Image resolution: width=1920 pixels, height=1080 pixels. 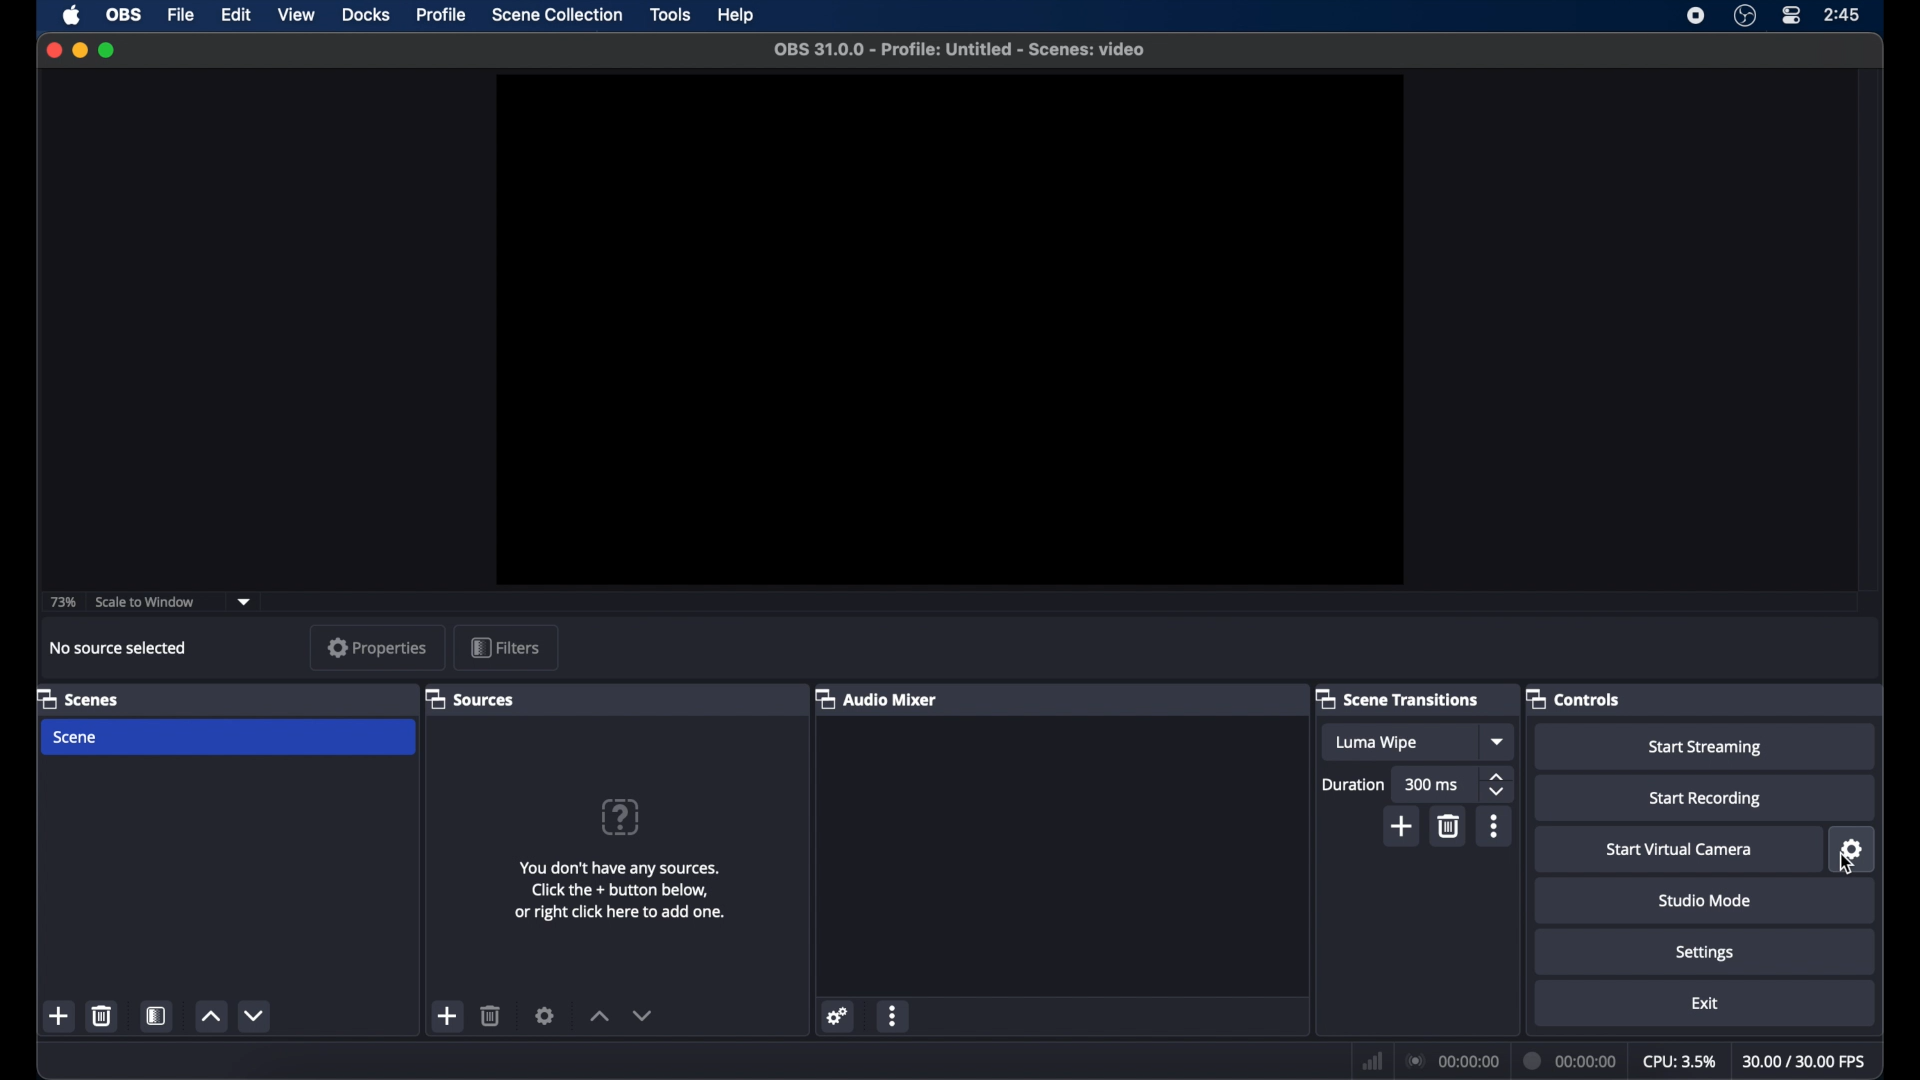 I want to click on file name, so click(x=962, y=48).